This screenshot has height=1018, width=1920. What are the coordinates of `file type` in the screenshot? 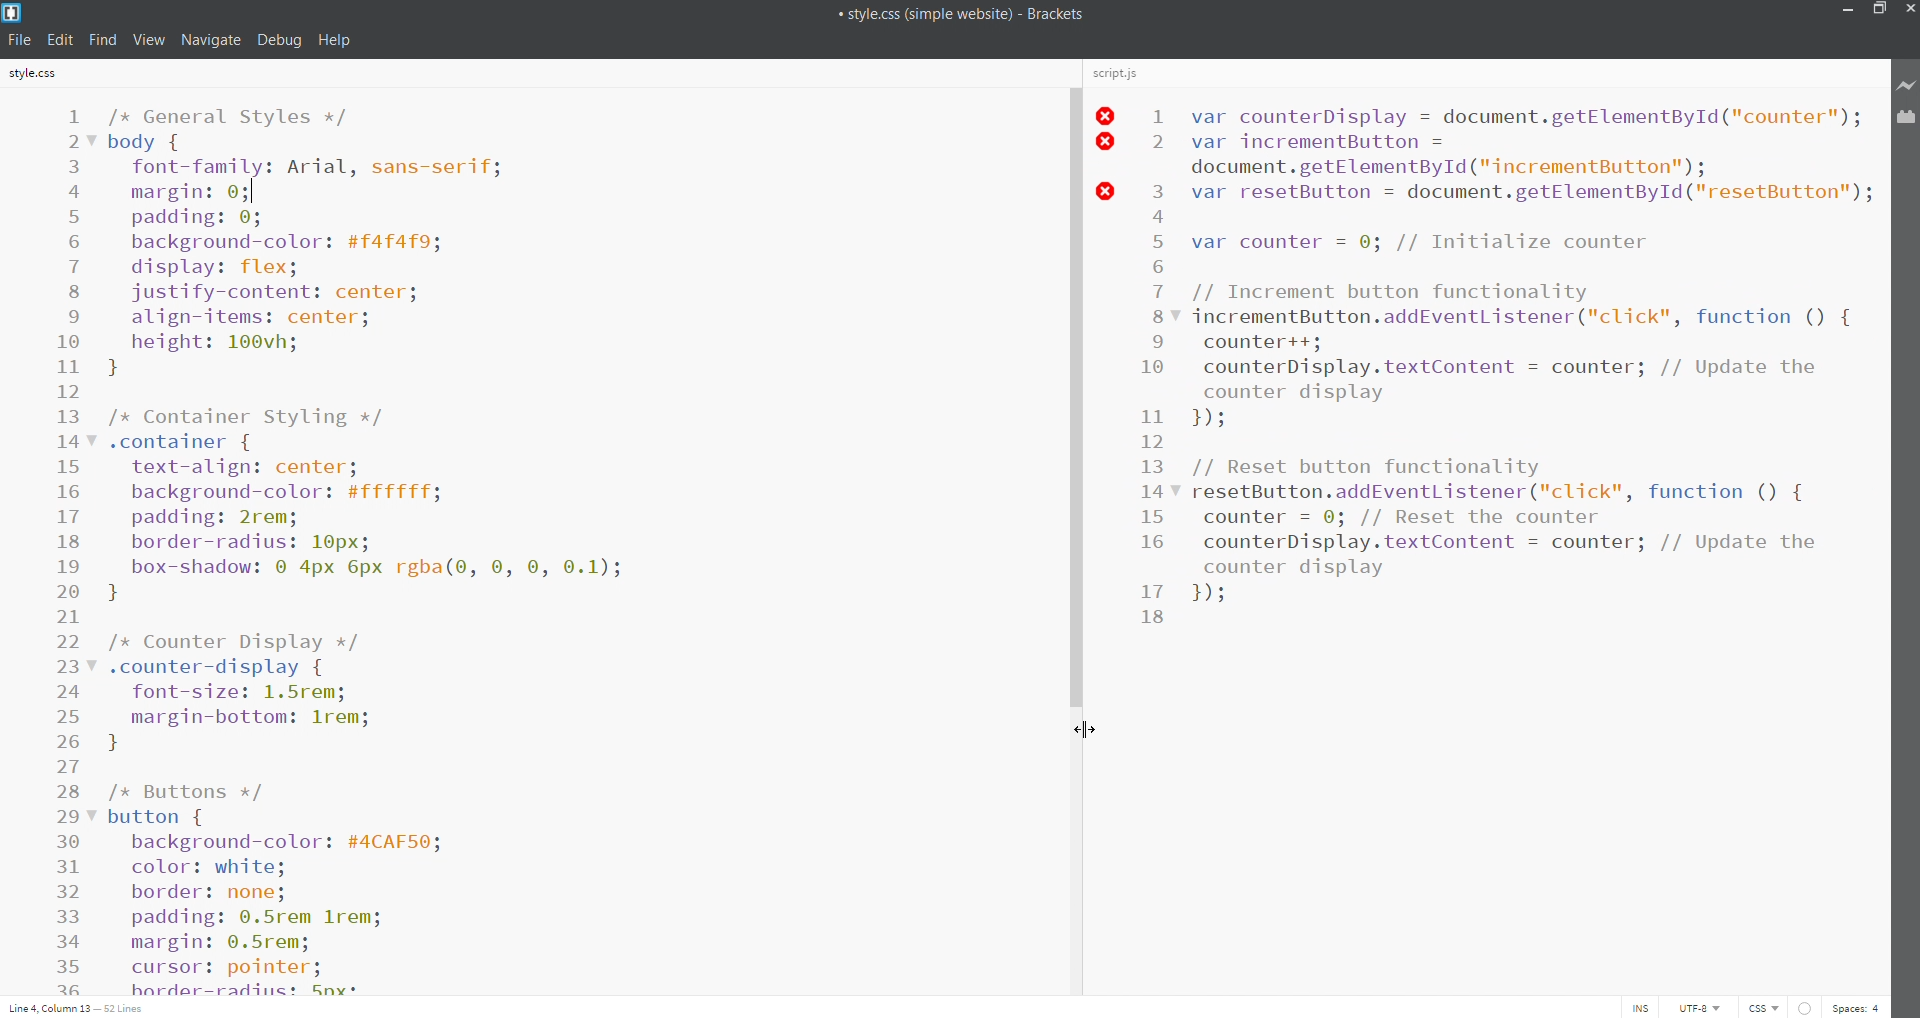 It's located at (1758, 1006).